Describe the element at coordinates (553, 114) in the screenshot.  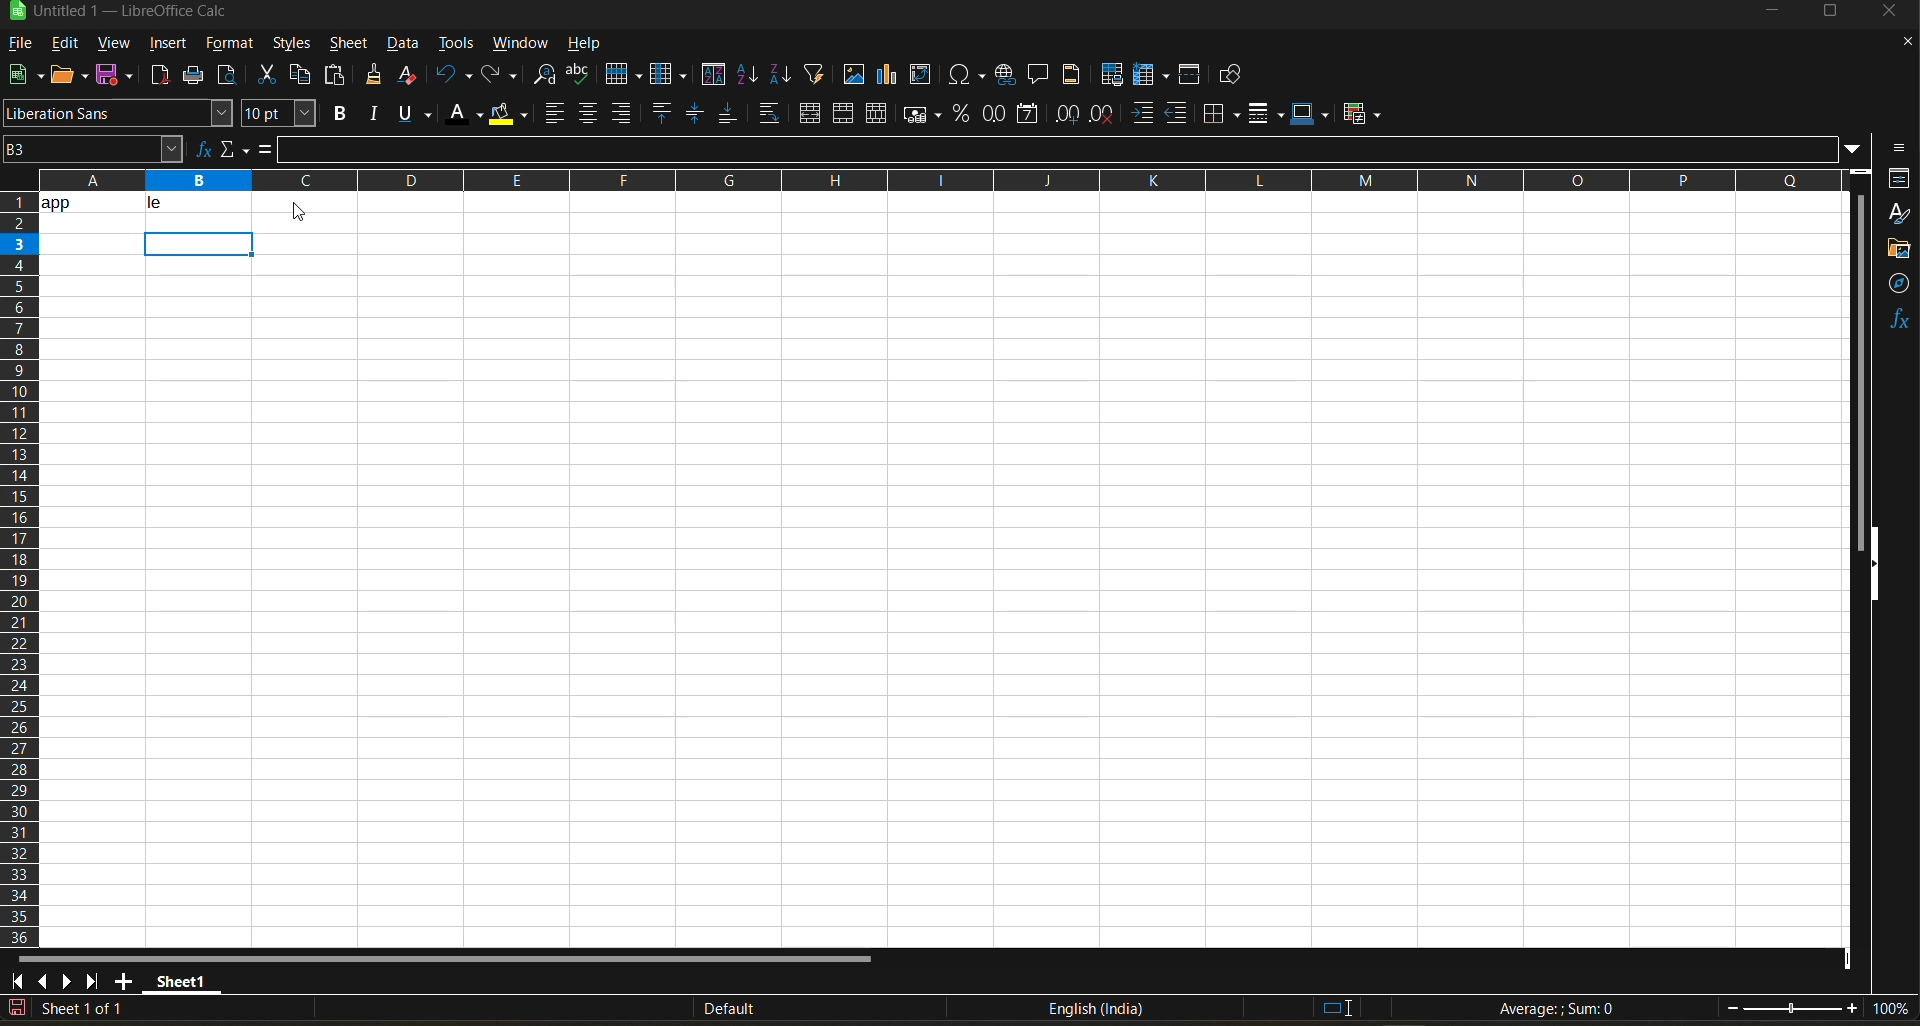
I see `align left` at that location.